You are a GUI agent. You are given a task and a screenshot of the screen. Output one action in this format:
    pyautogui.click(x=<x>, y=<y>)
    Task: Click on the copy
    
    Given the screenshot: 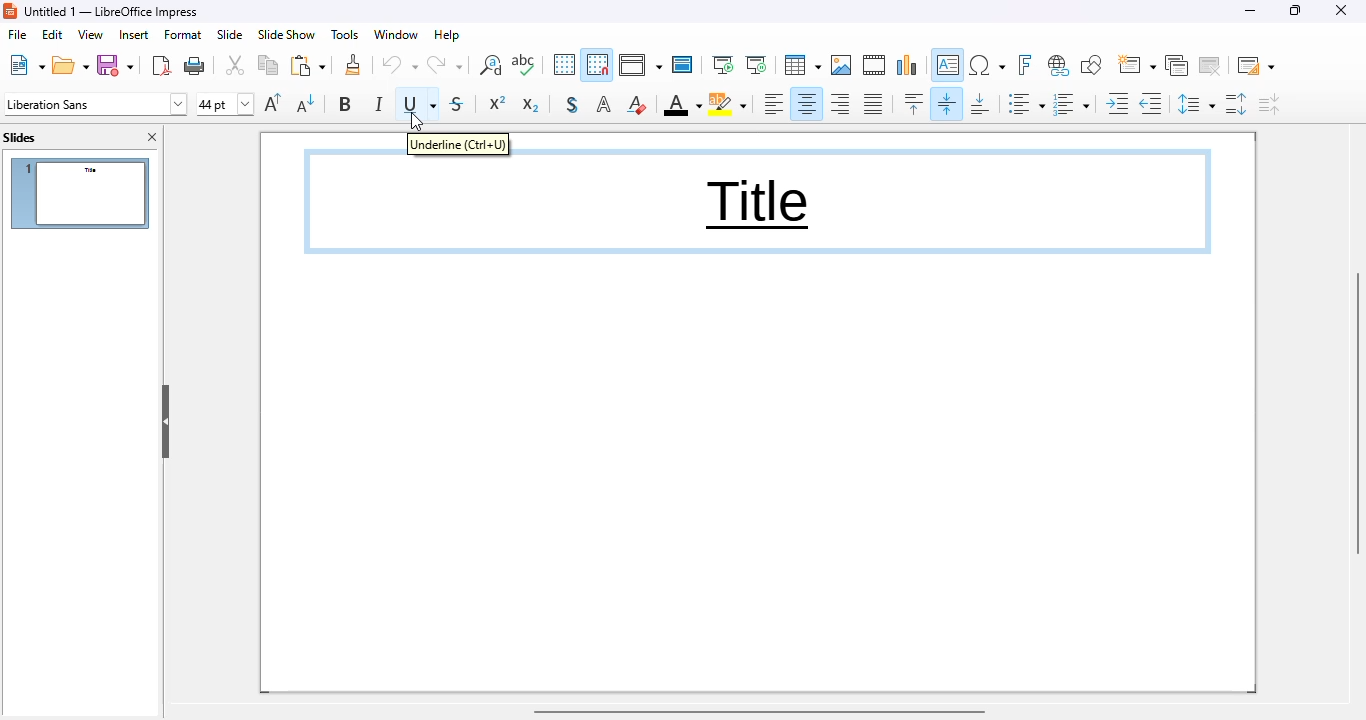 What is the action you would take?
    pyautogui.click(x=268, y=65)
    